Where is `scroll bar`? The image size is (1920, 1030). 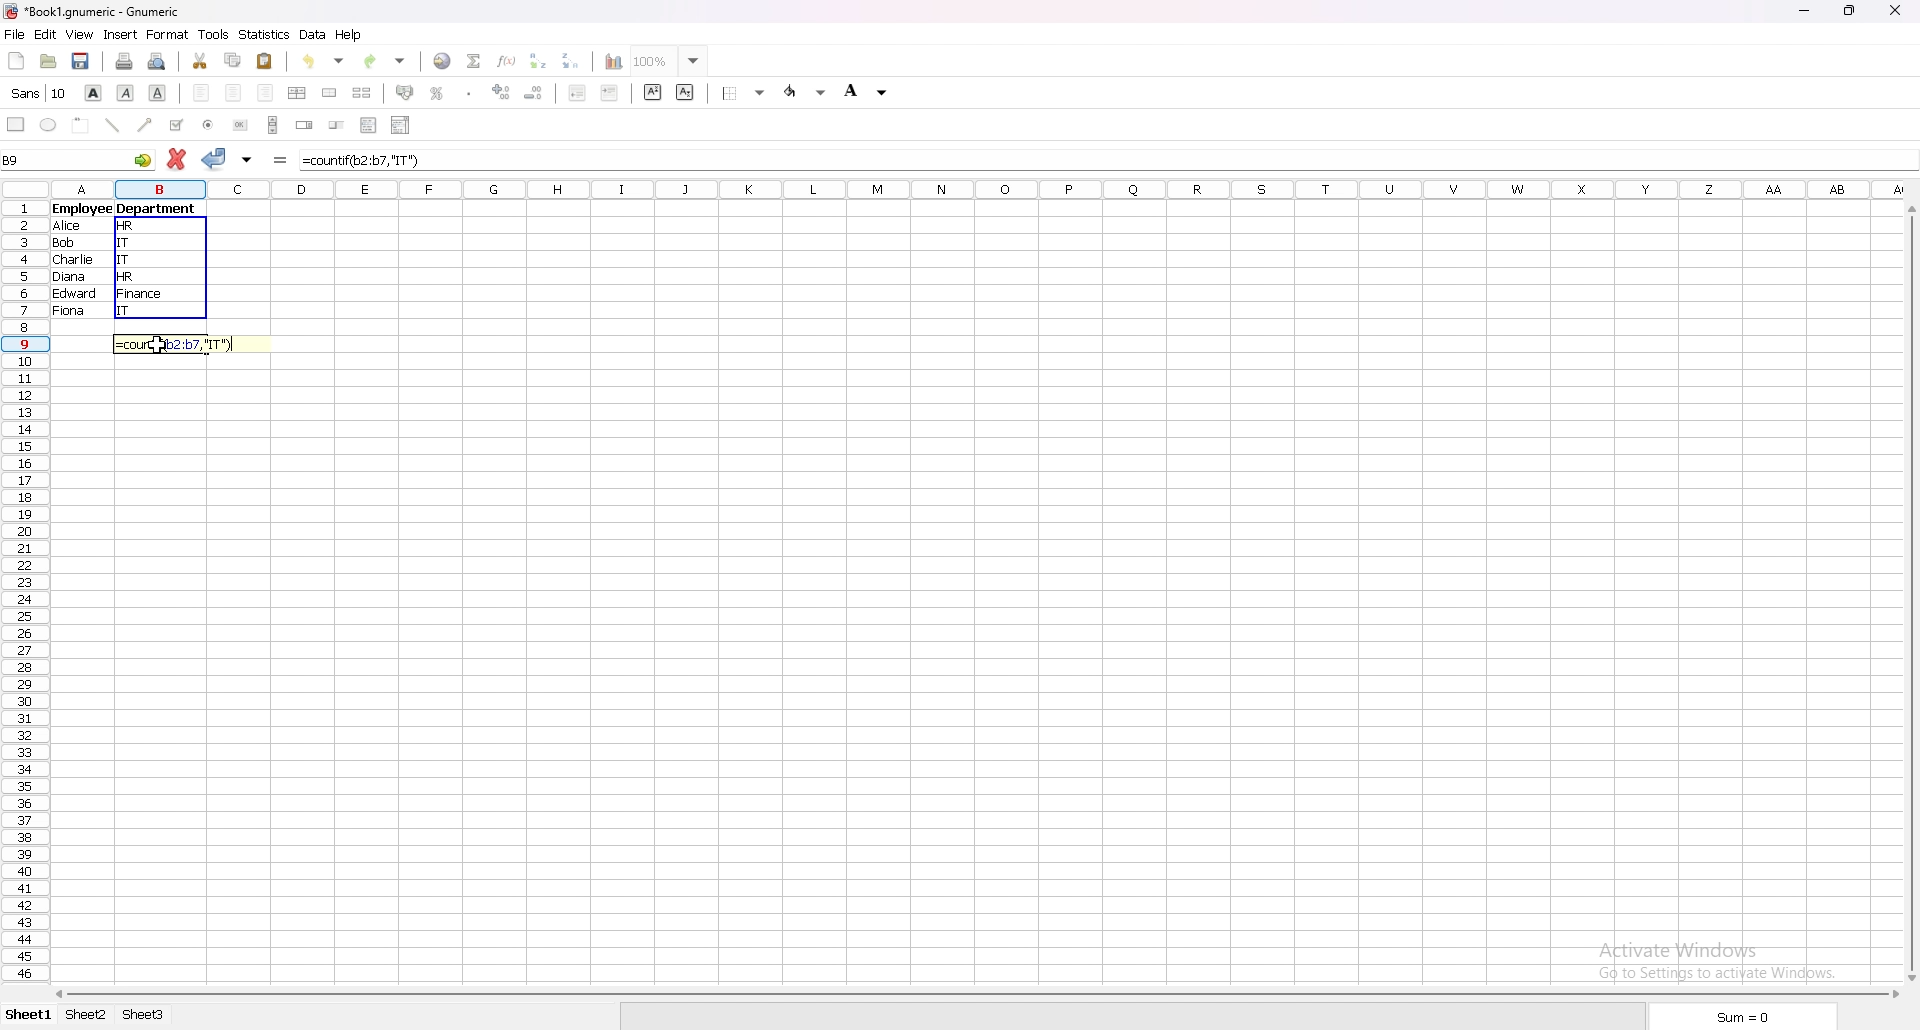 scroll bar is located at coordinates (978, 993).